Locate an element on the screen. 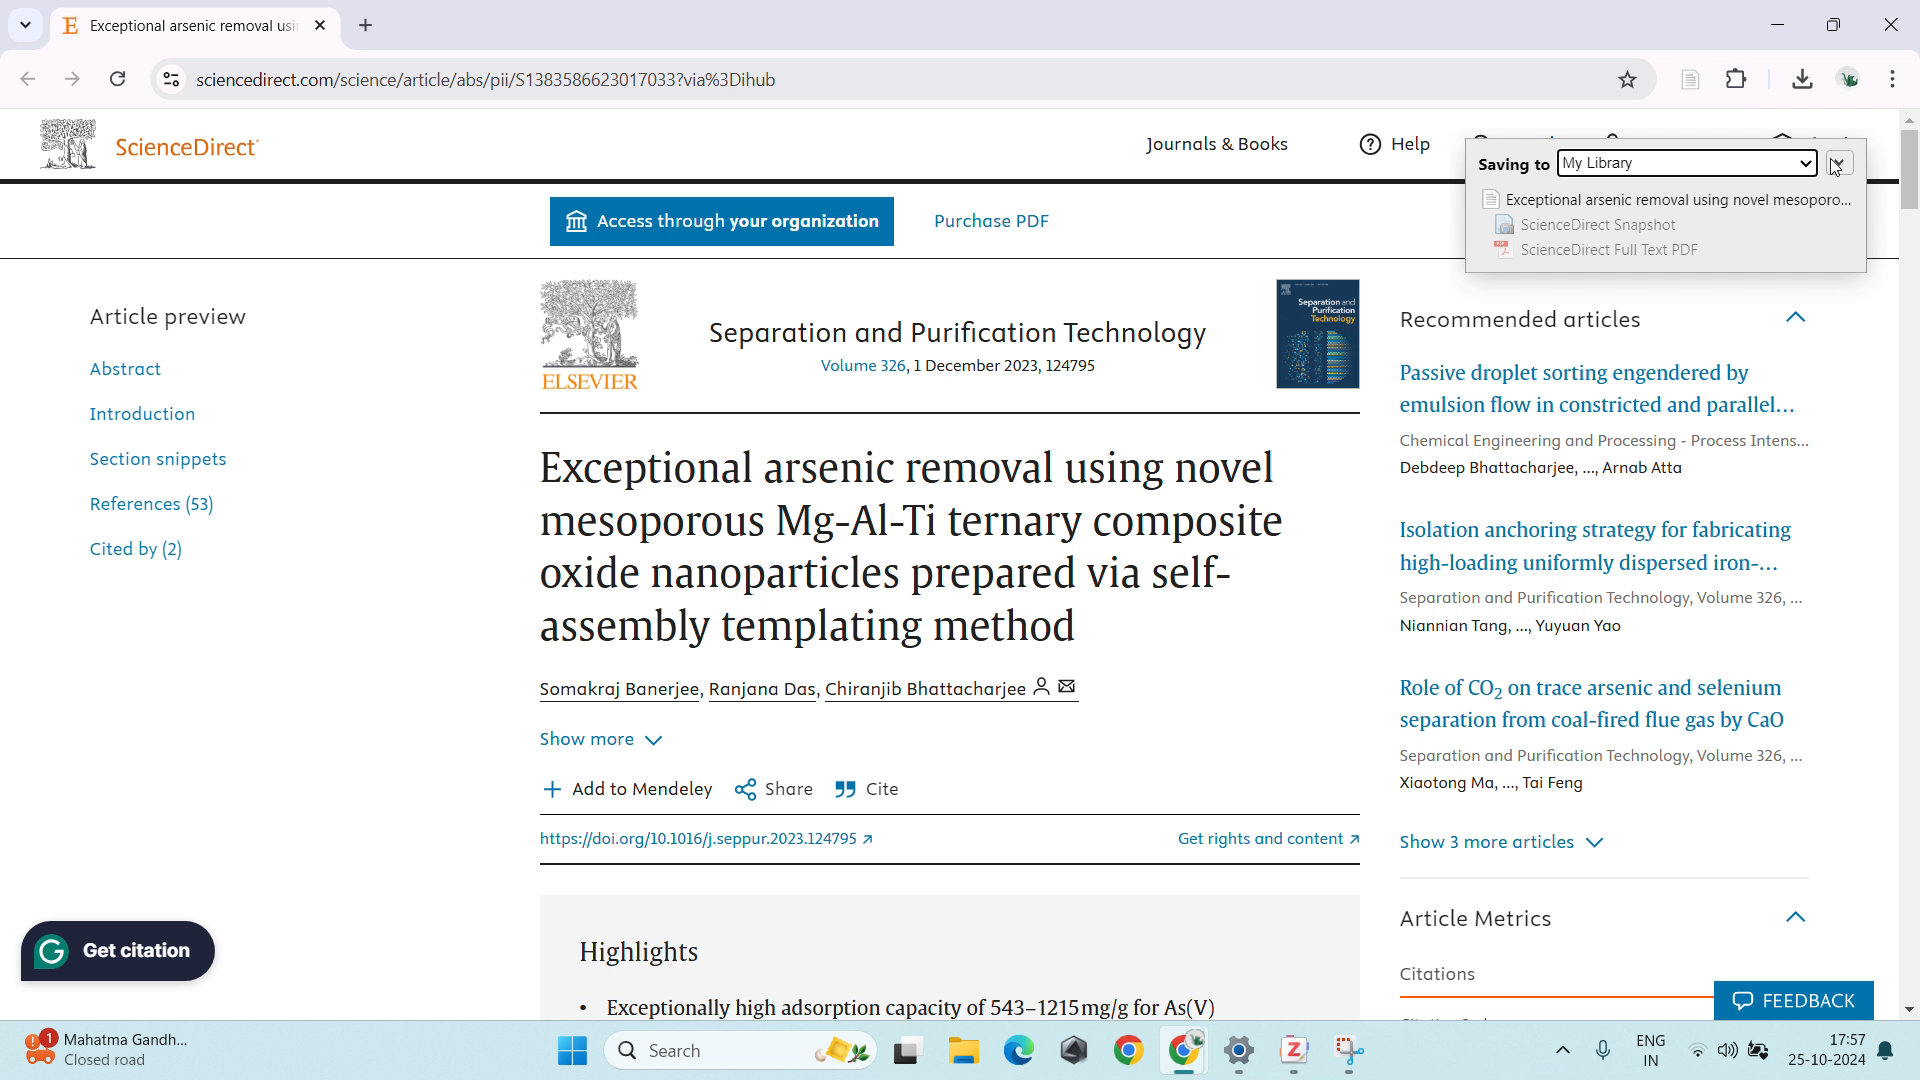 This screenshot has height=1080, width=1920. url space is located at coordinates (900, 79).